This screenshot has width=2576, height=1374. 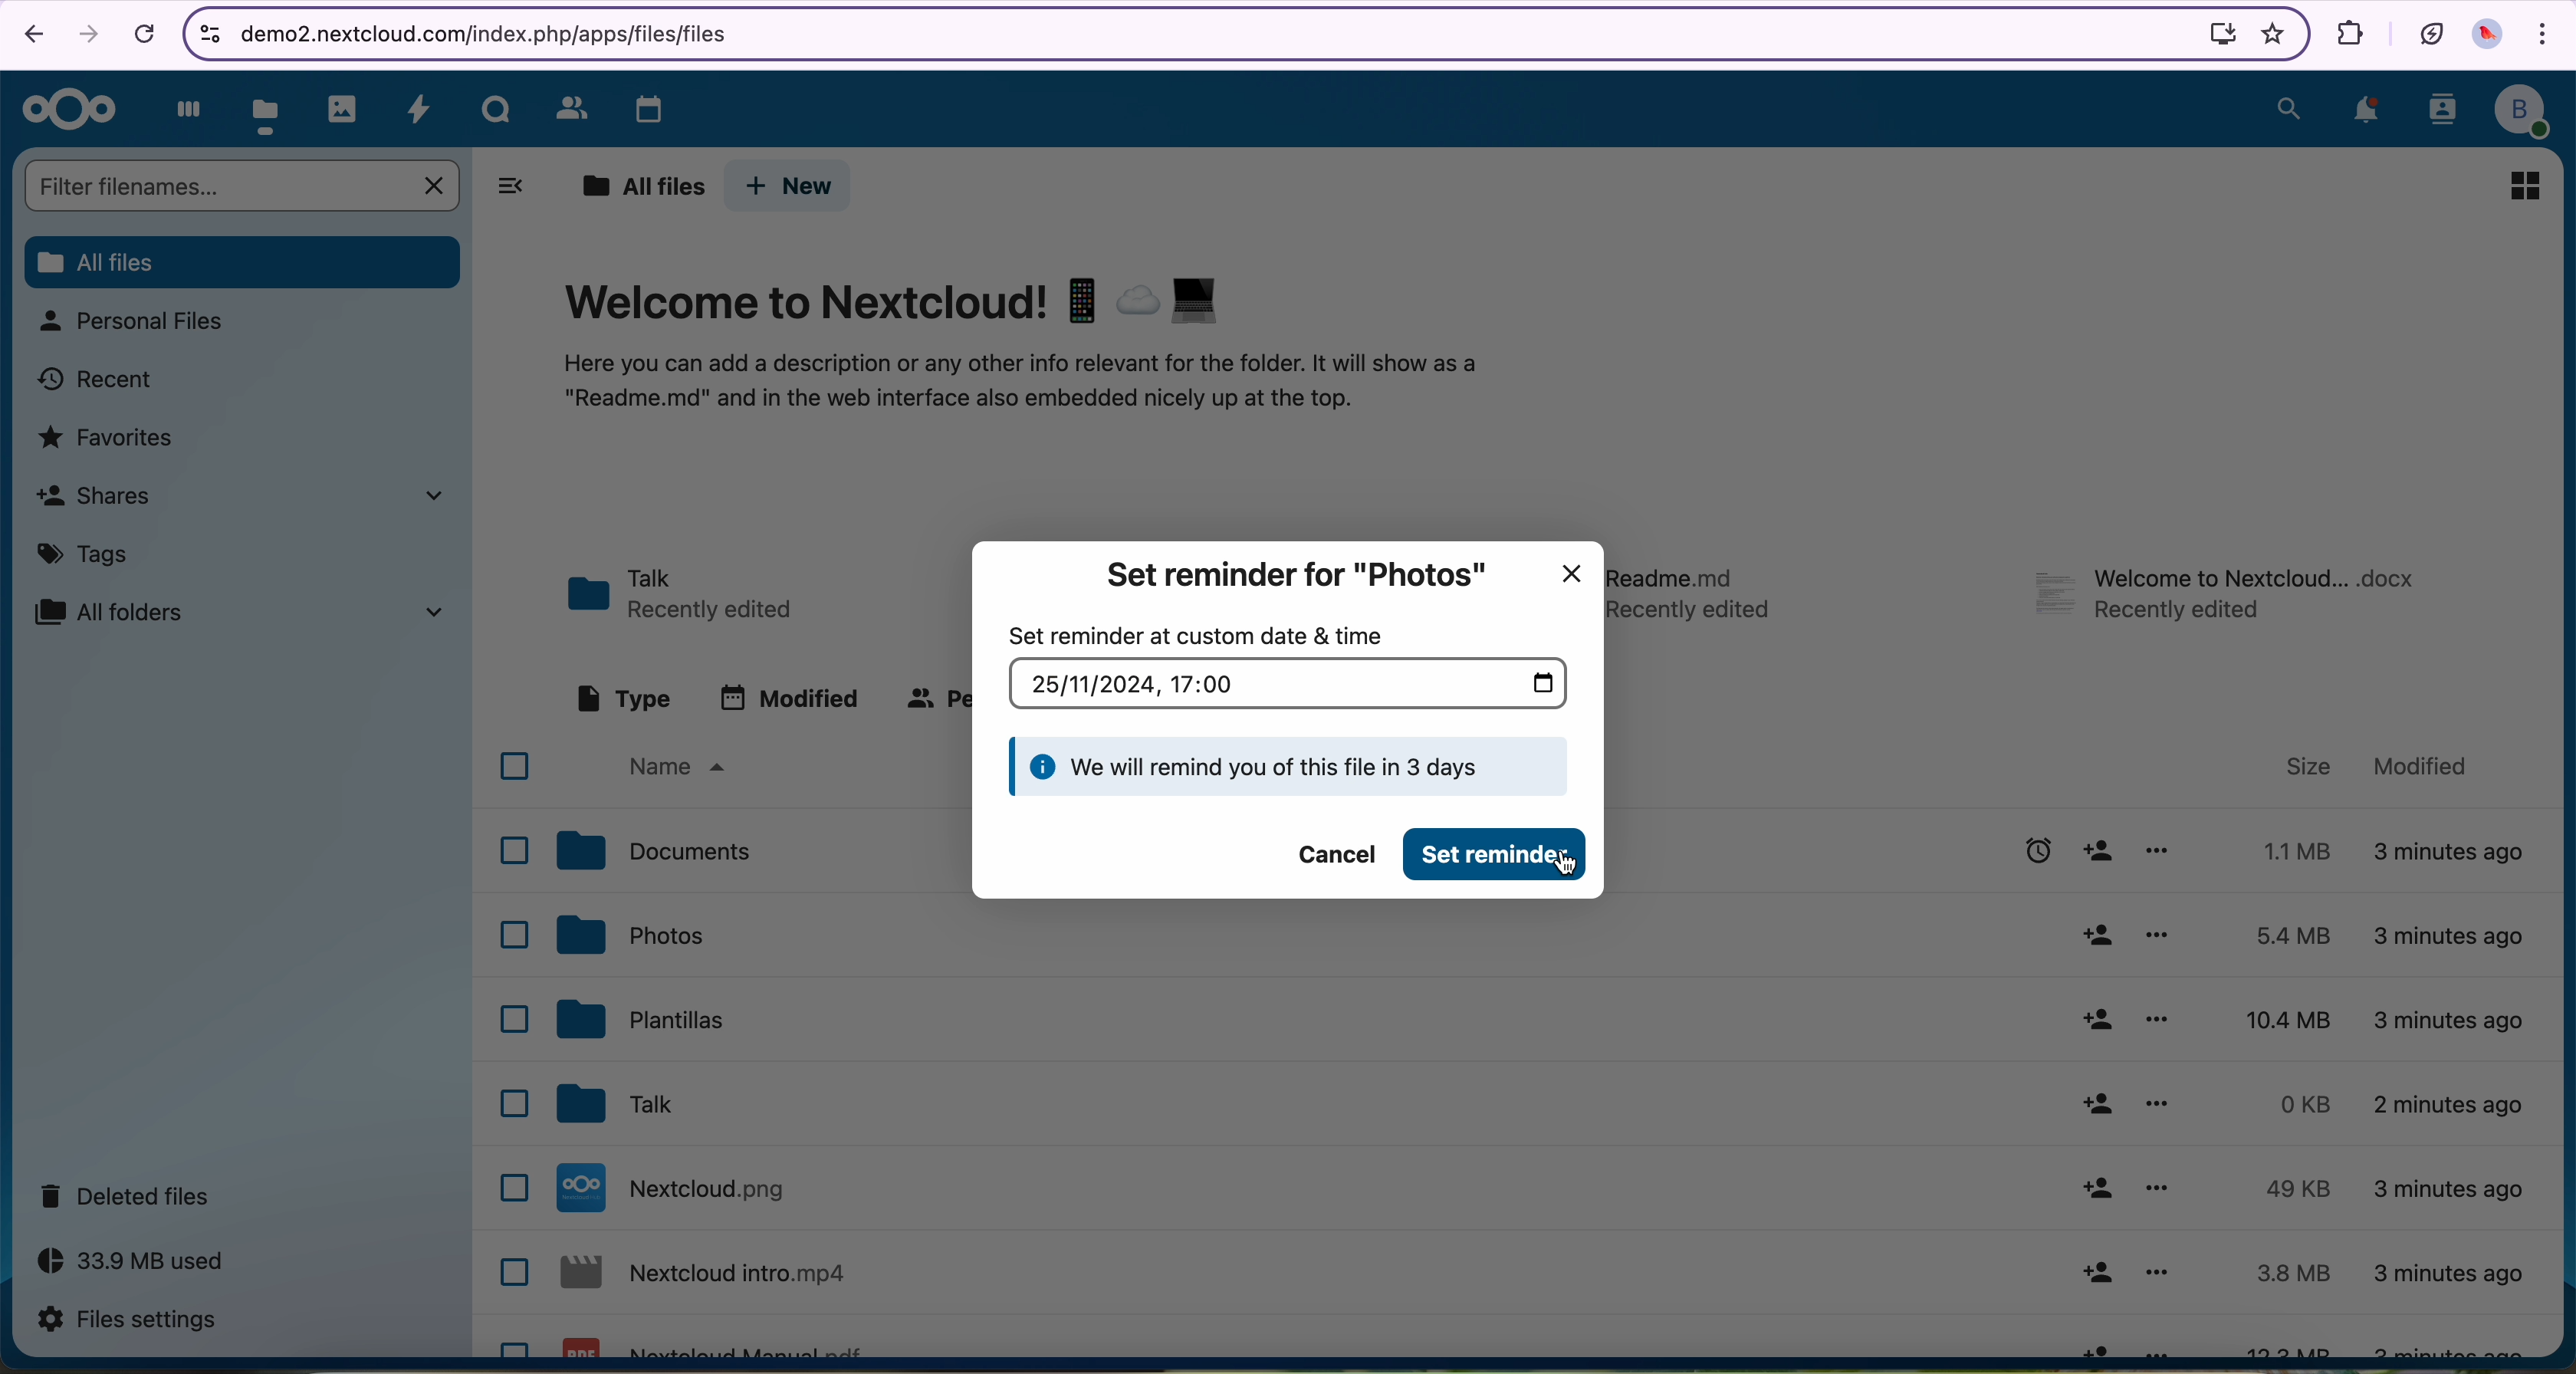 I want to click on more options, so click(x=2157, y=1190).